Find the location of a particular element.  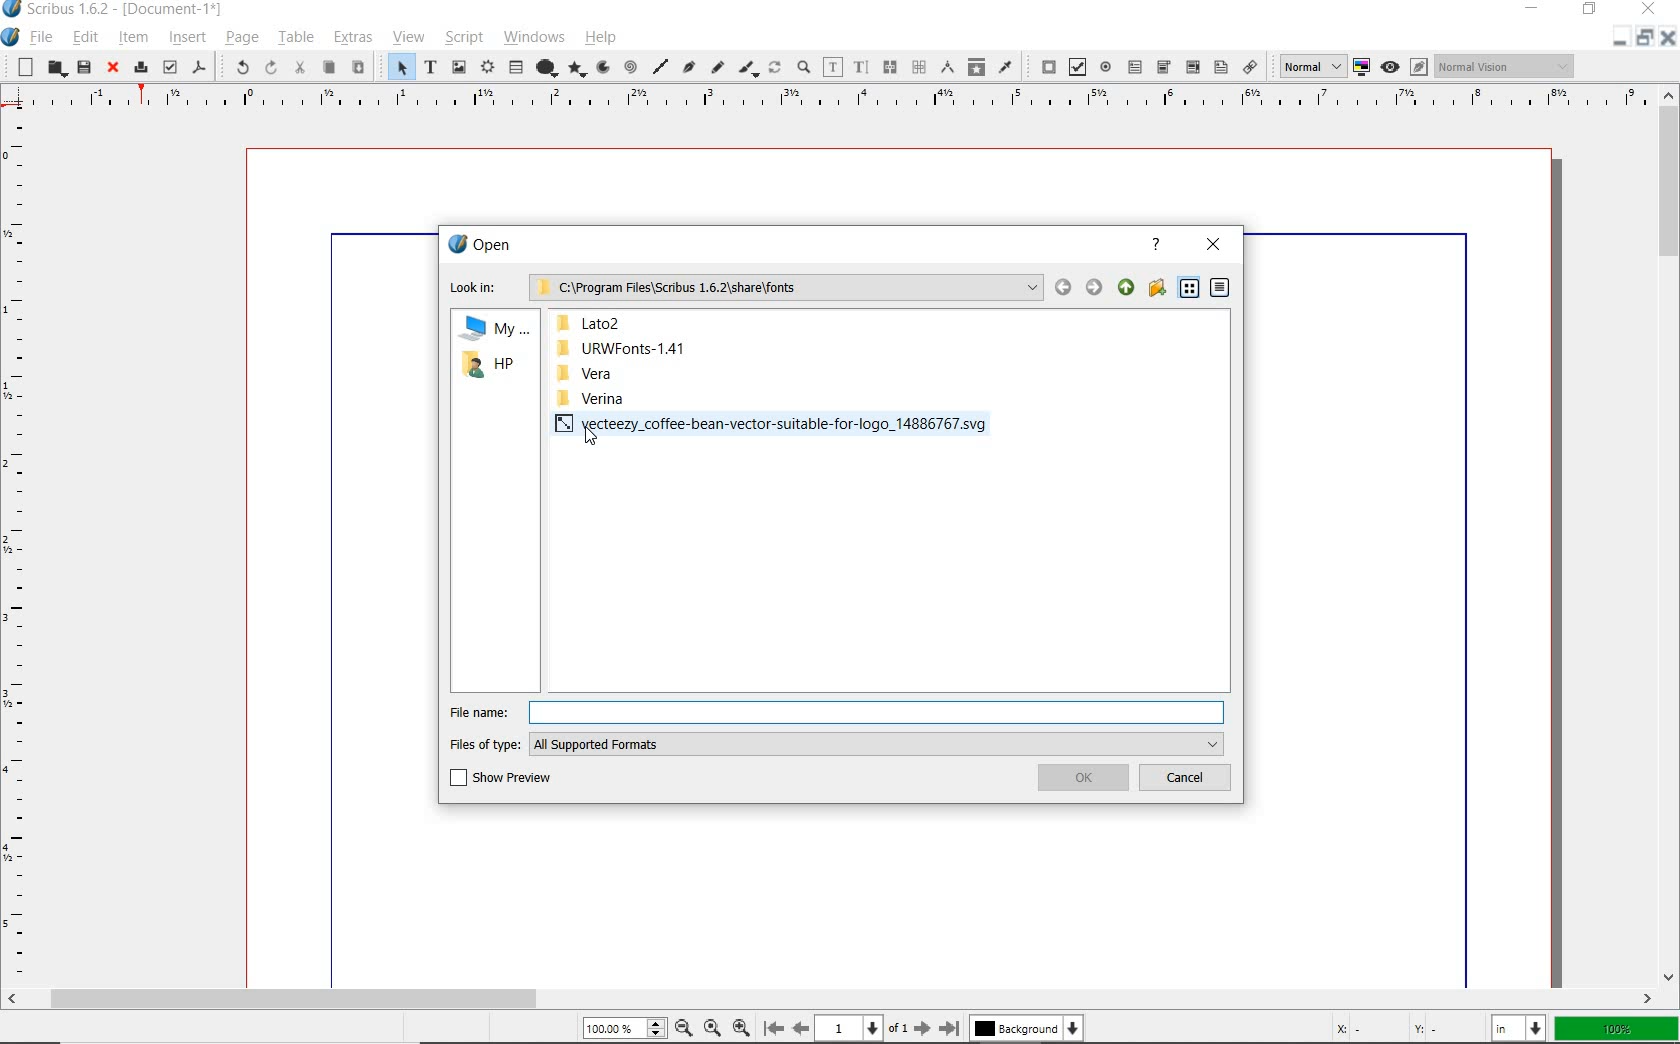

save as pdf is located at coordinates (196, 69).